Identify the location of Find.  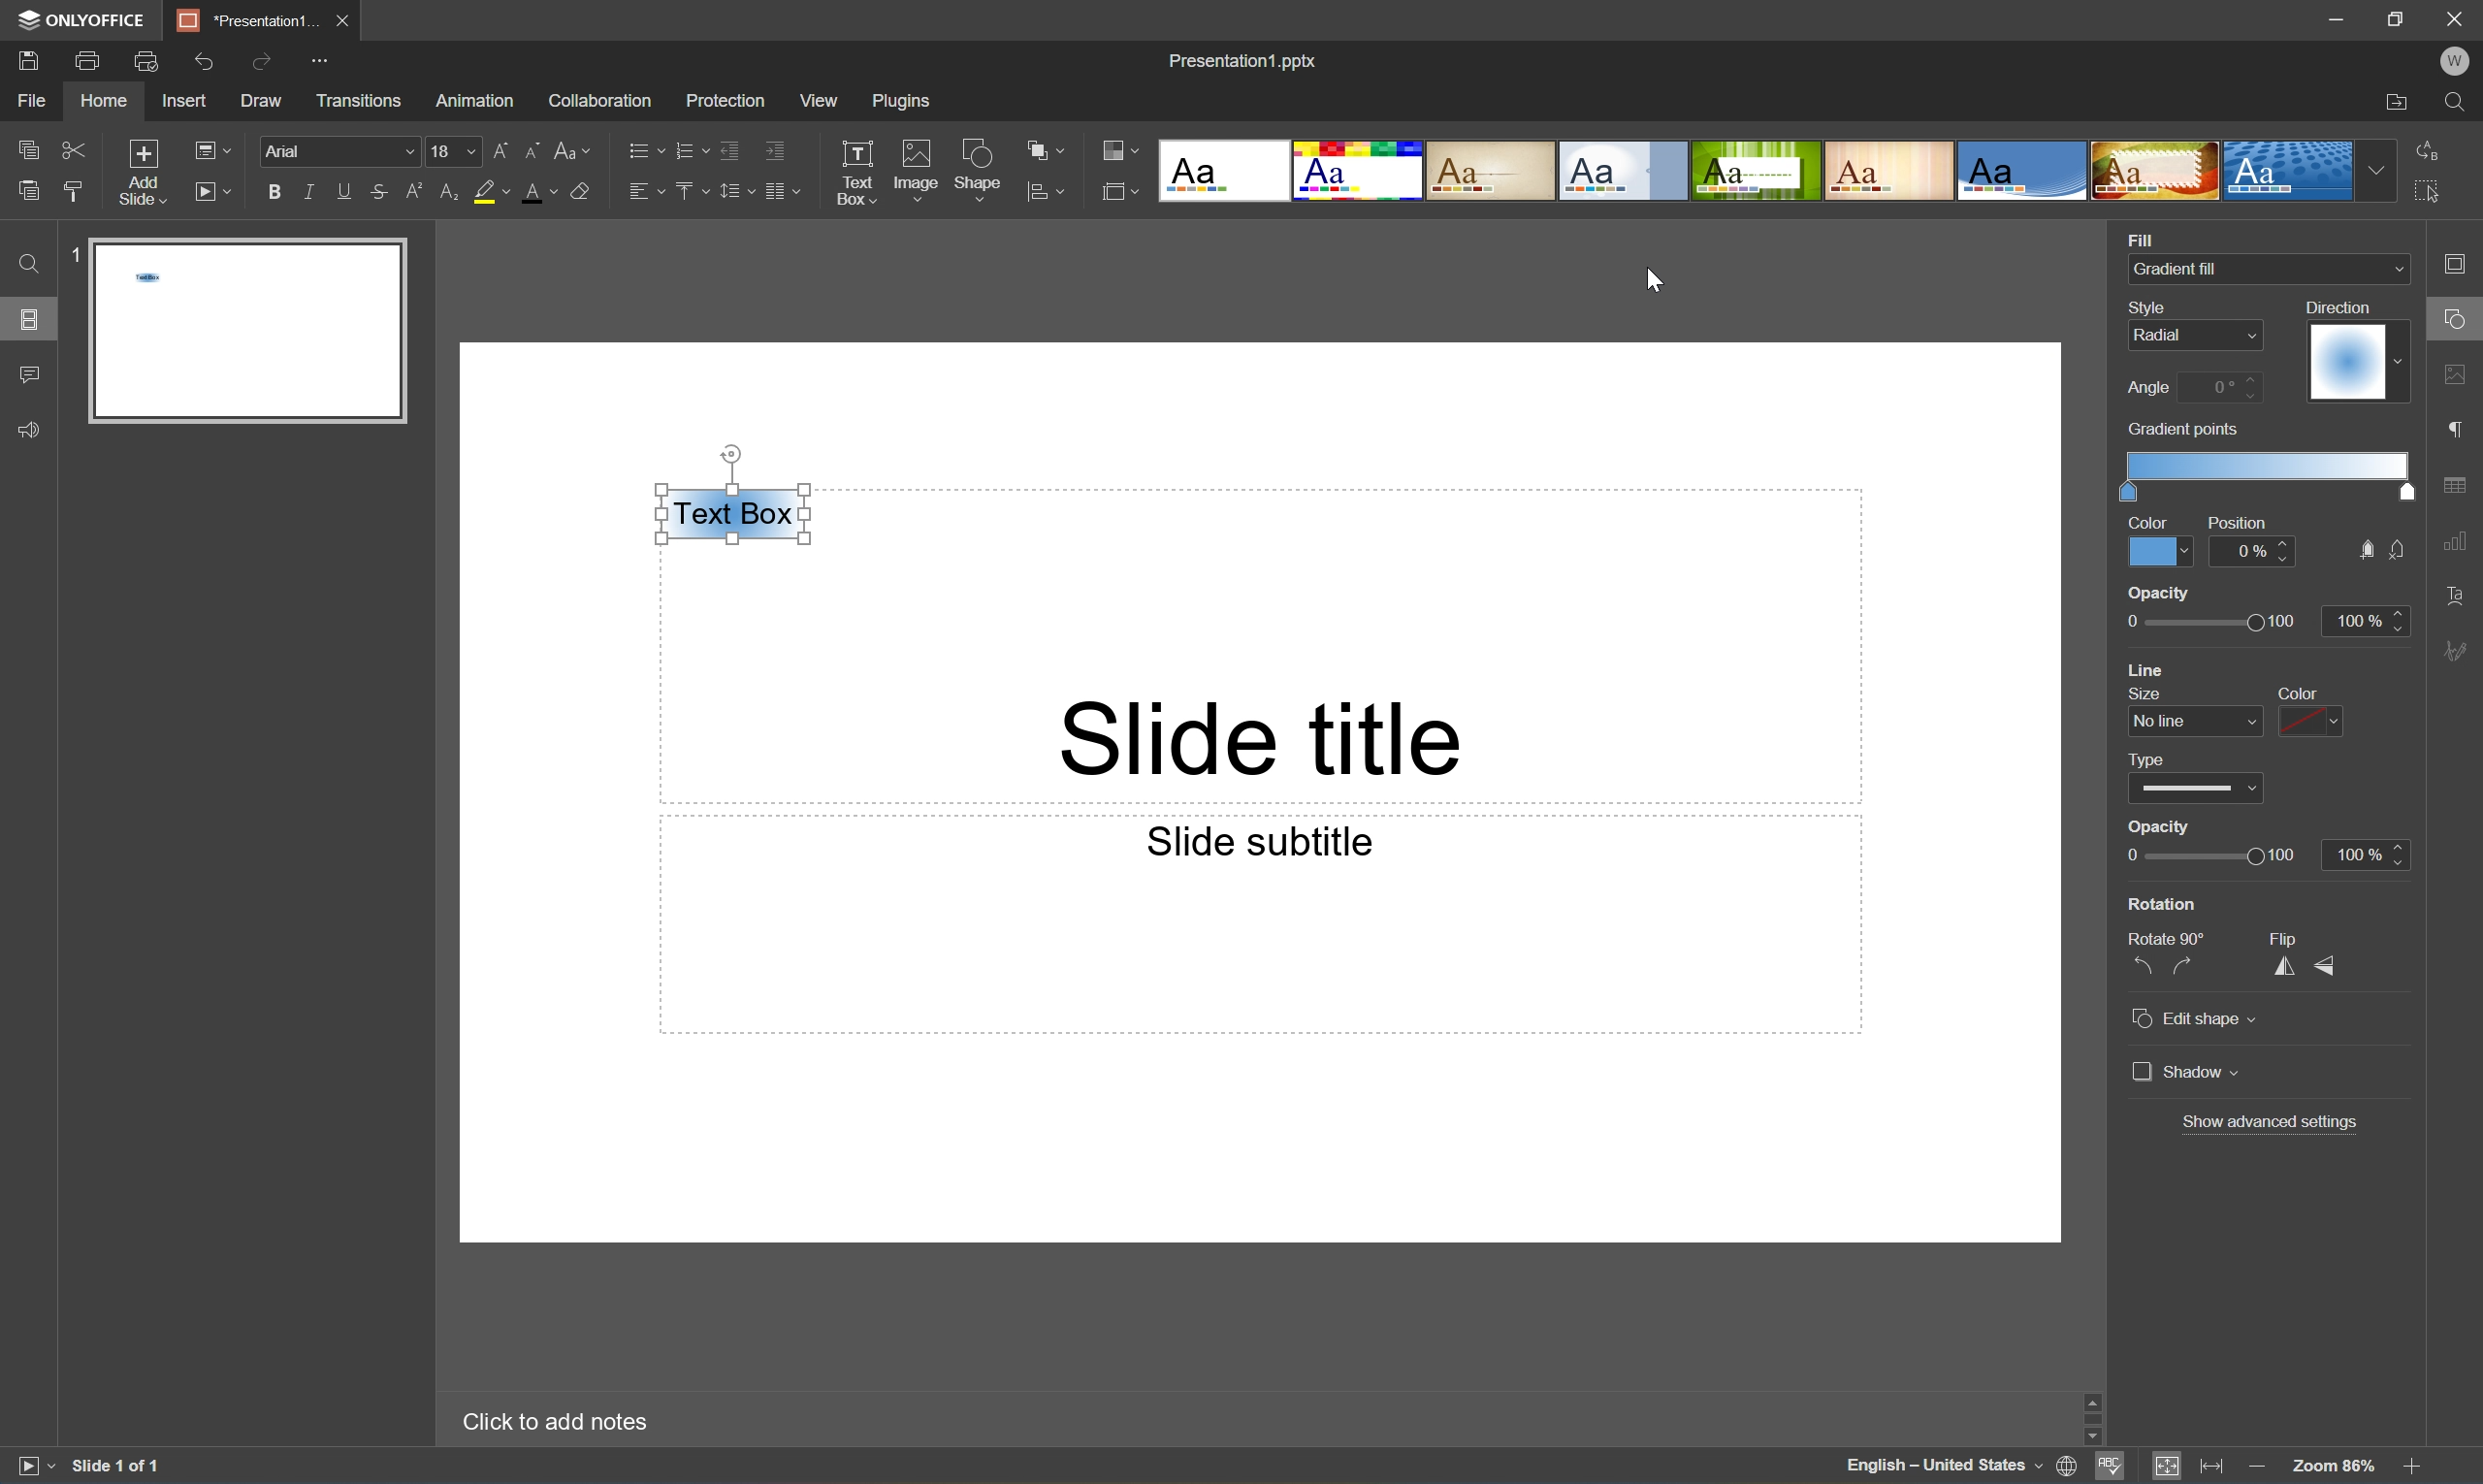
(2460, 103).